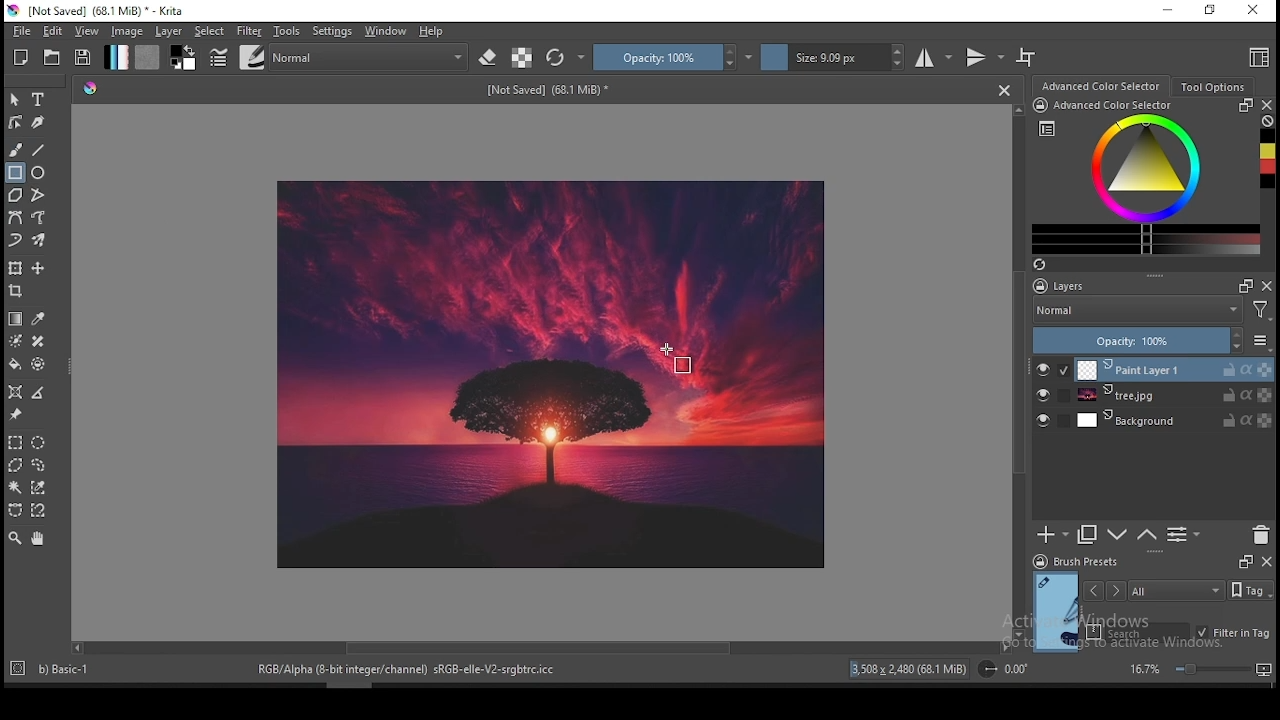  I want to click on Clear, so click(1268, 121).